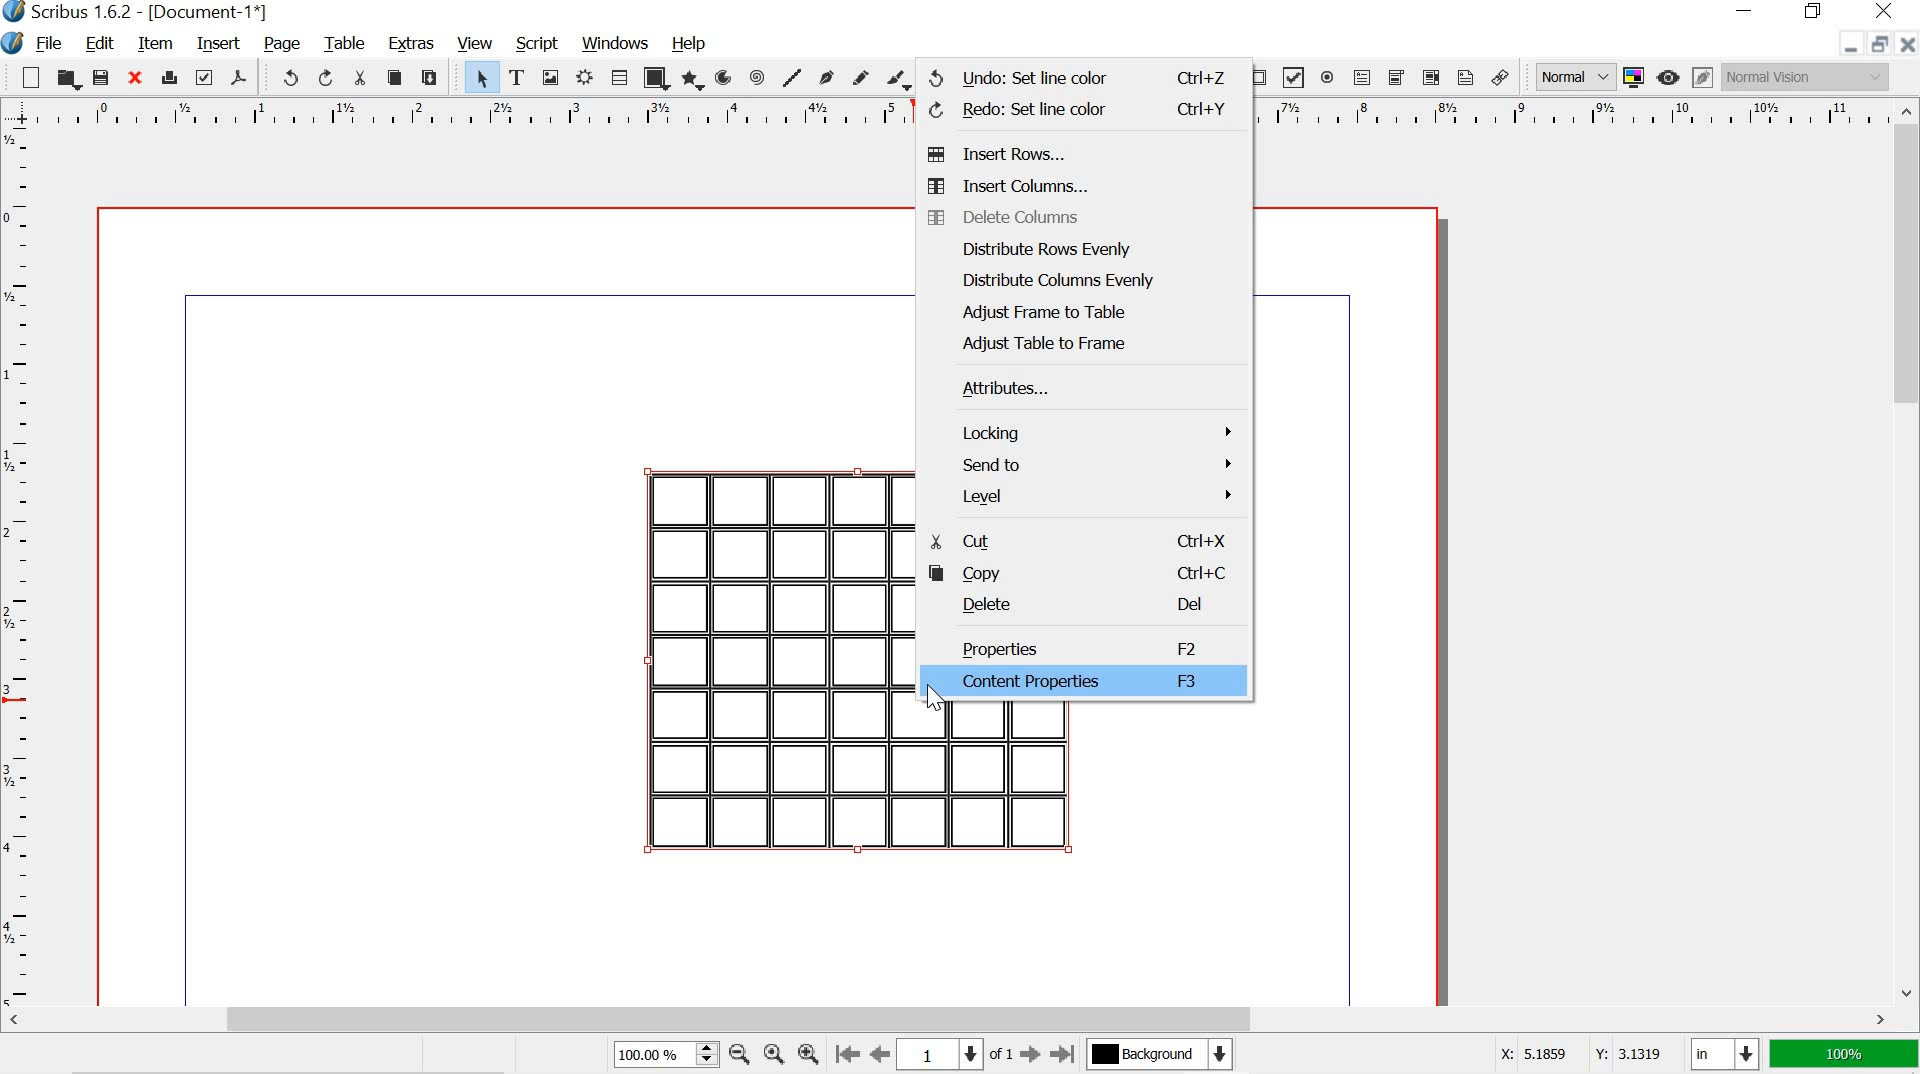  I want to click on new, so click(29, 77).